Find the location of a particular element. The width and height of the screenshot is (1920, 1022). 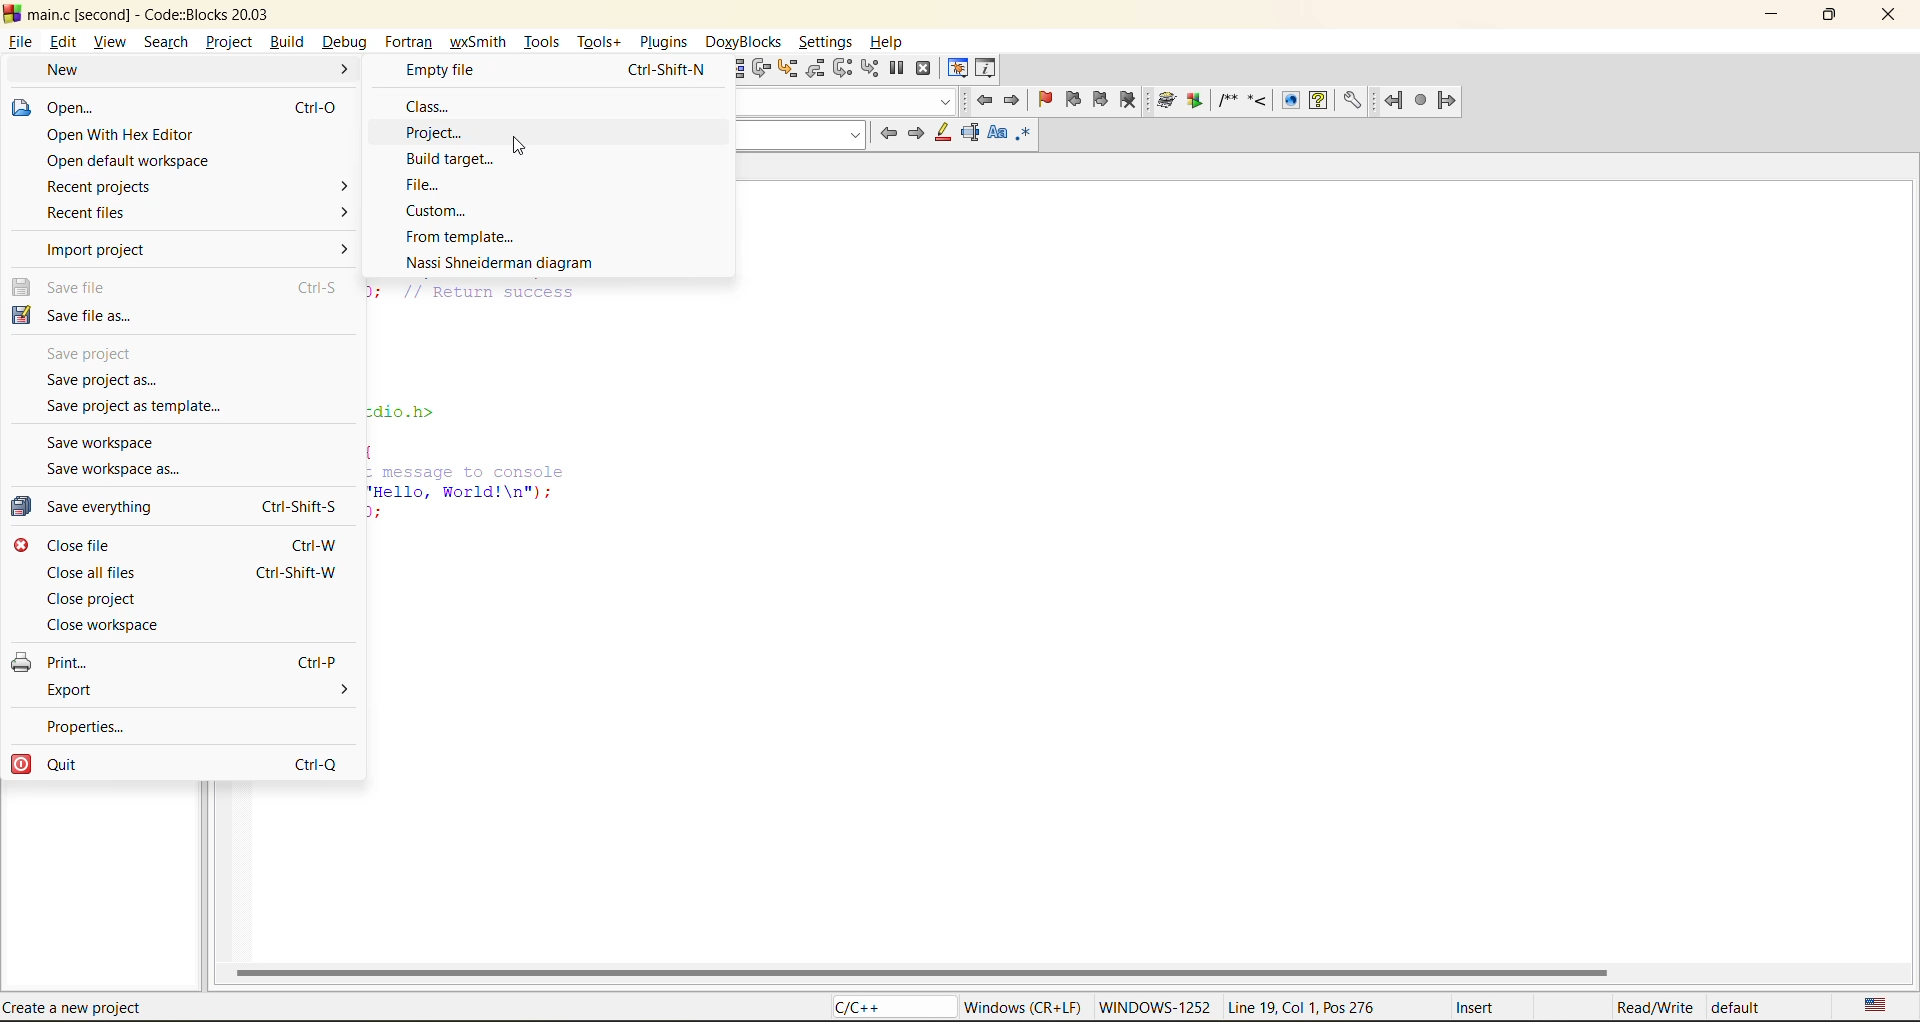

zdio.h> is located at coordinates (404, 409).